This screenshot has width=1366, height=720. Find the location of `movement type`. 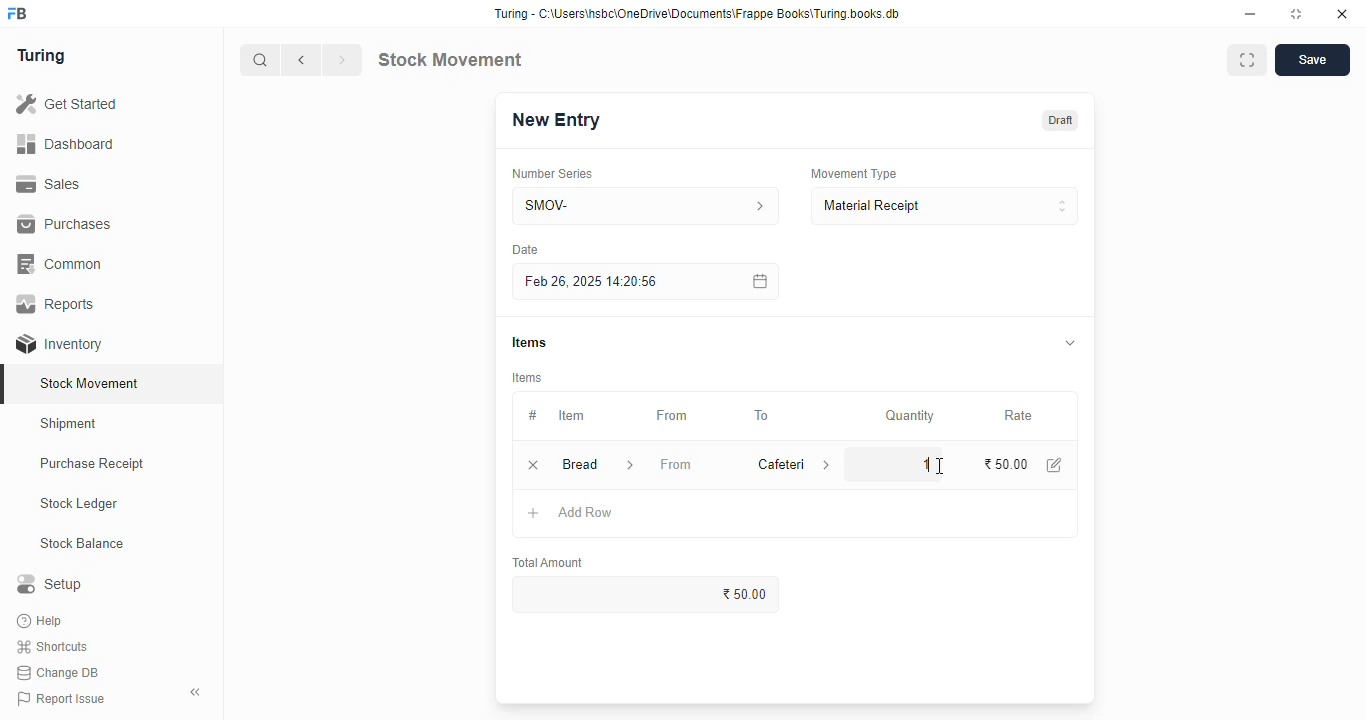

movement type is located at coordinates (853, 173).